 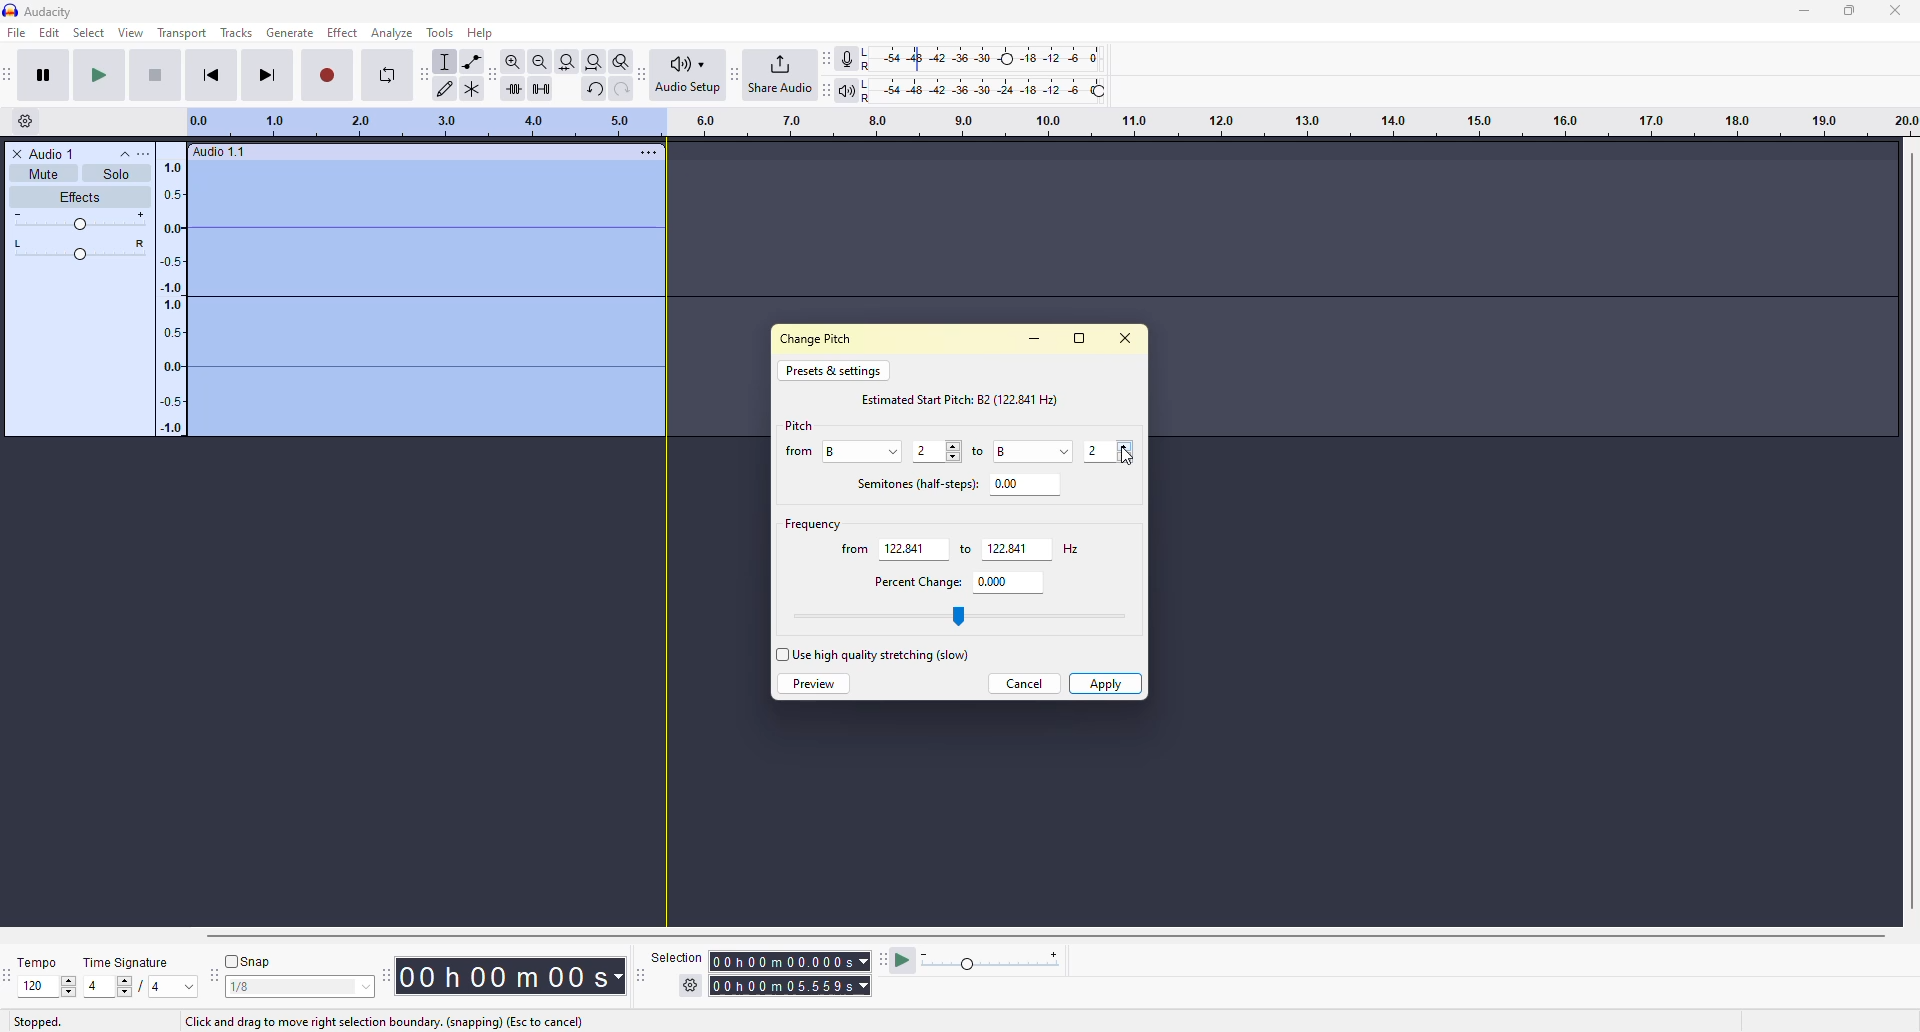 I want to click on zoom toggle, so click(x=622, y=61).